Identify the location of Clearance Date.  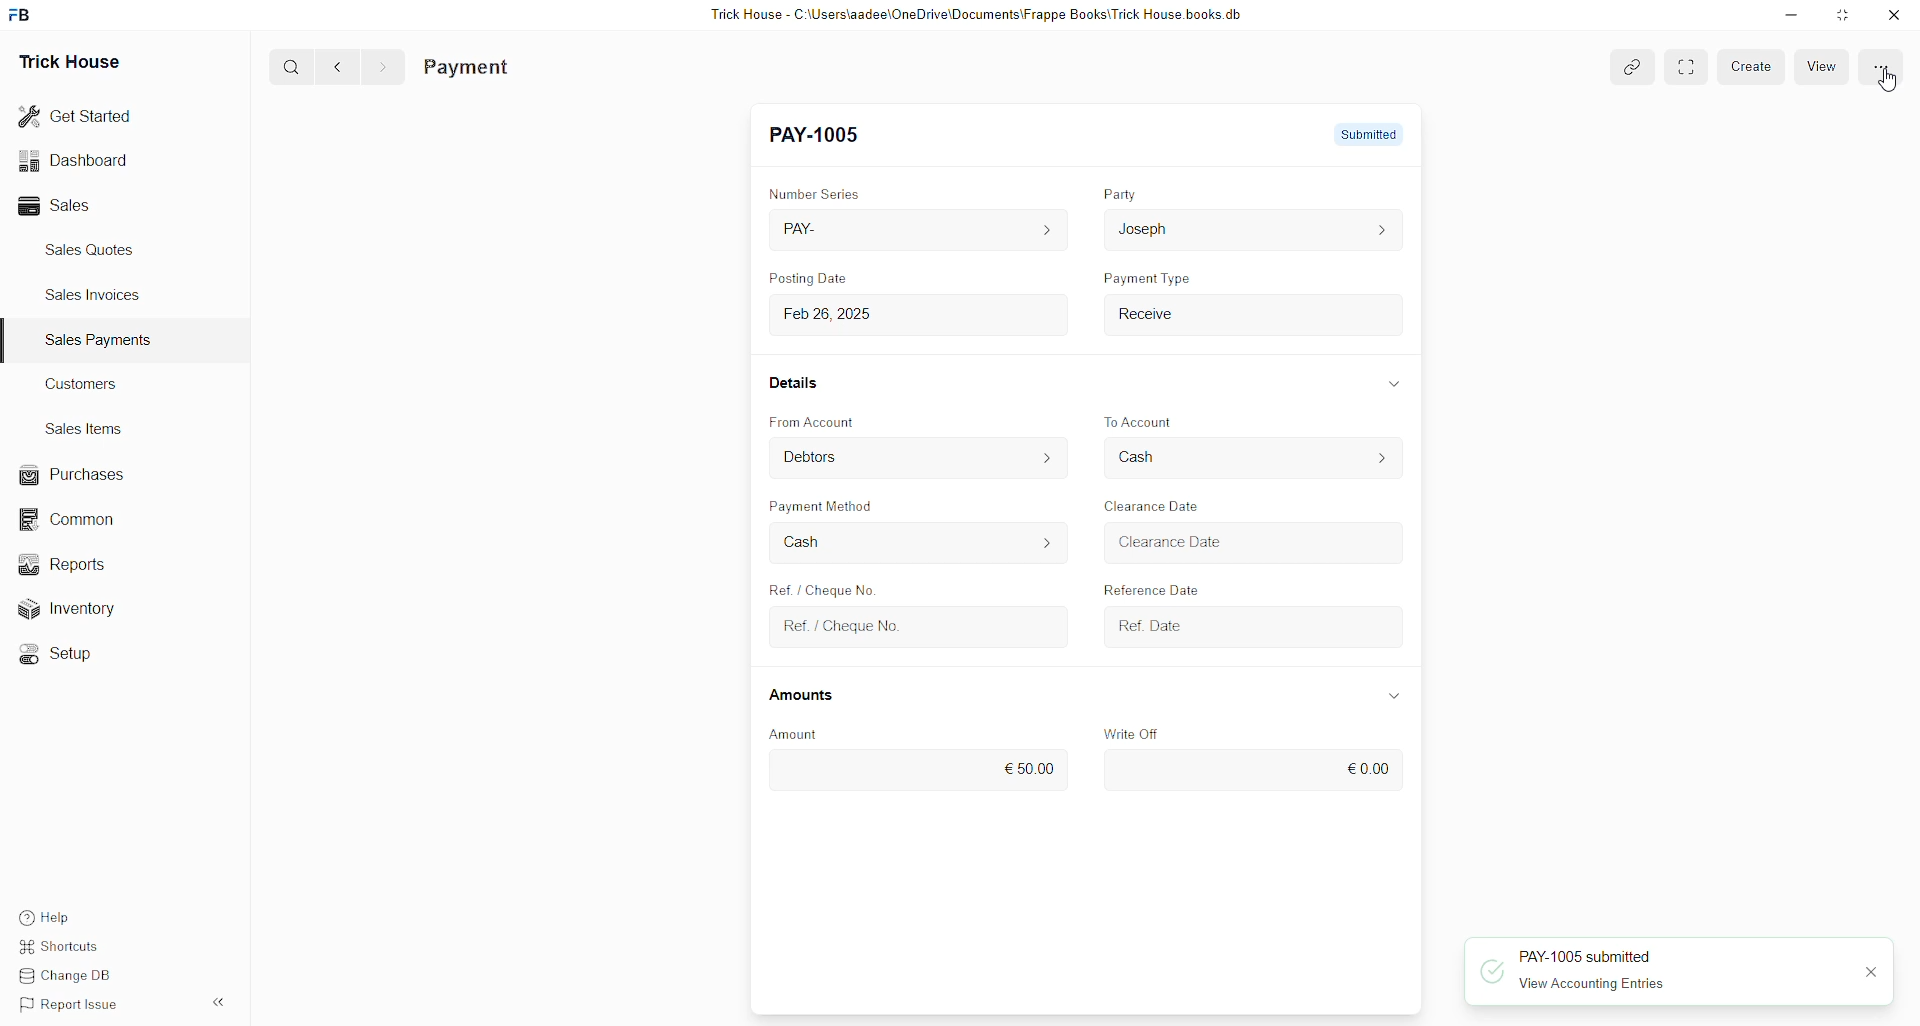
(1246, 542).